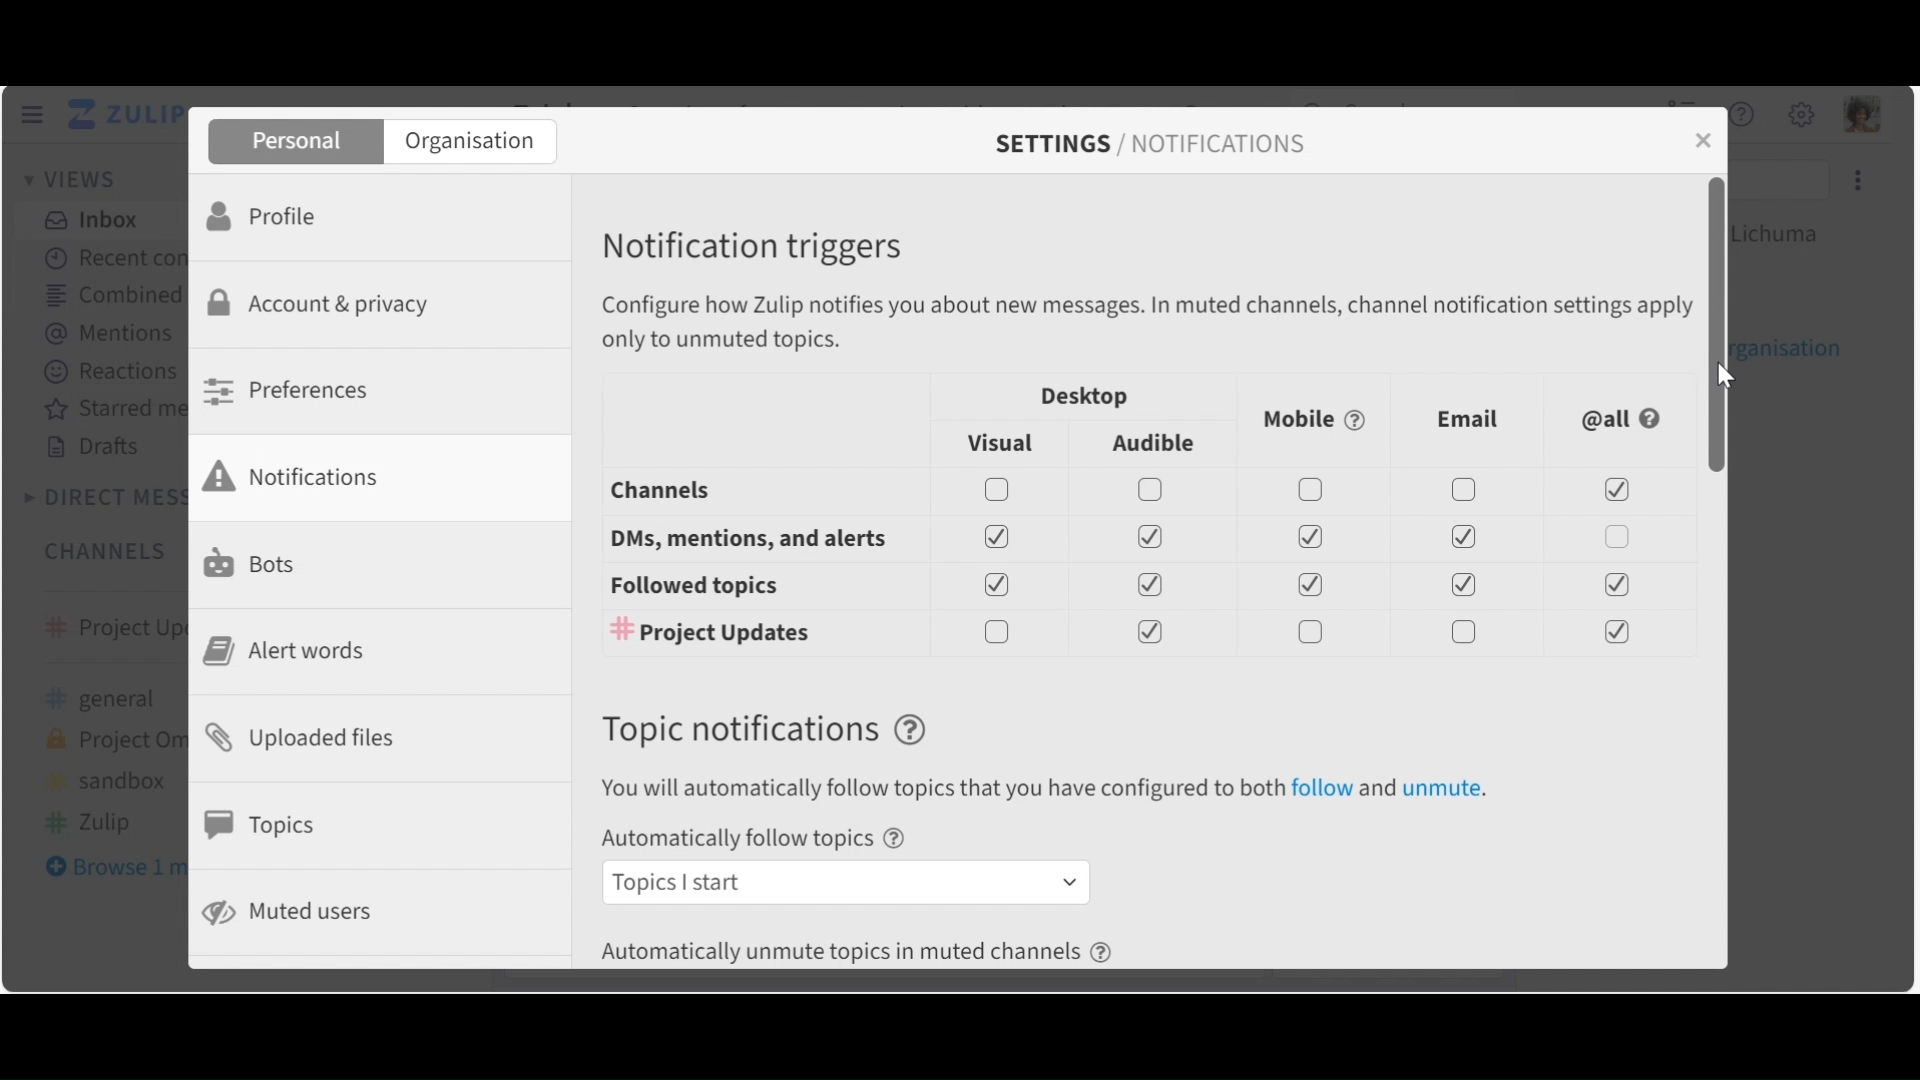 This screenshot has height=1080, width=1920. Describe the element at coordinates (760, 841) in the screenshot. I see `Automatically follow topics` at that location.